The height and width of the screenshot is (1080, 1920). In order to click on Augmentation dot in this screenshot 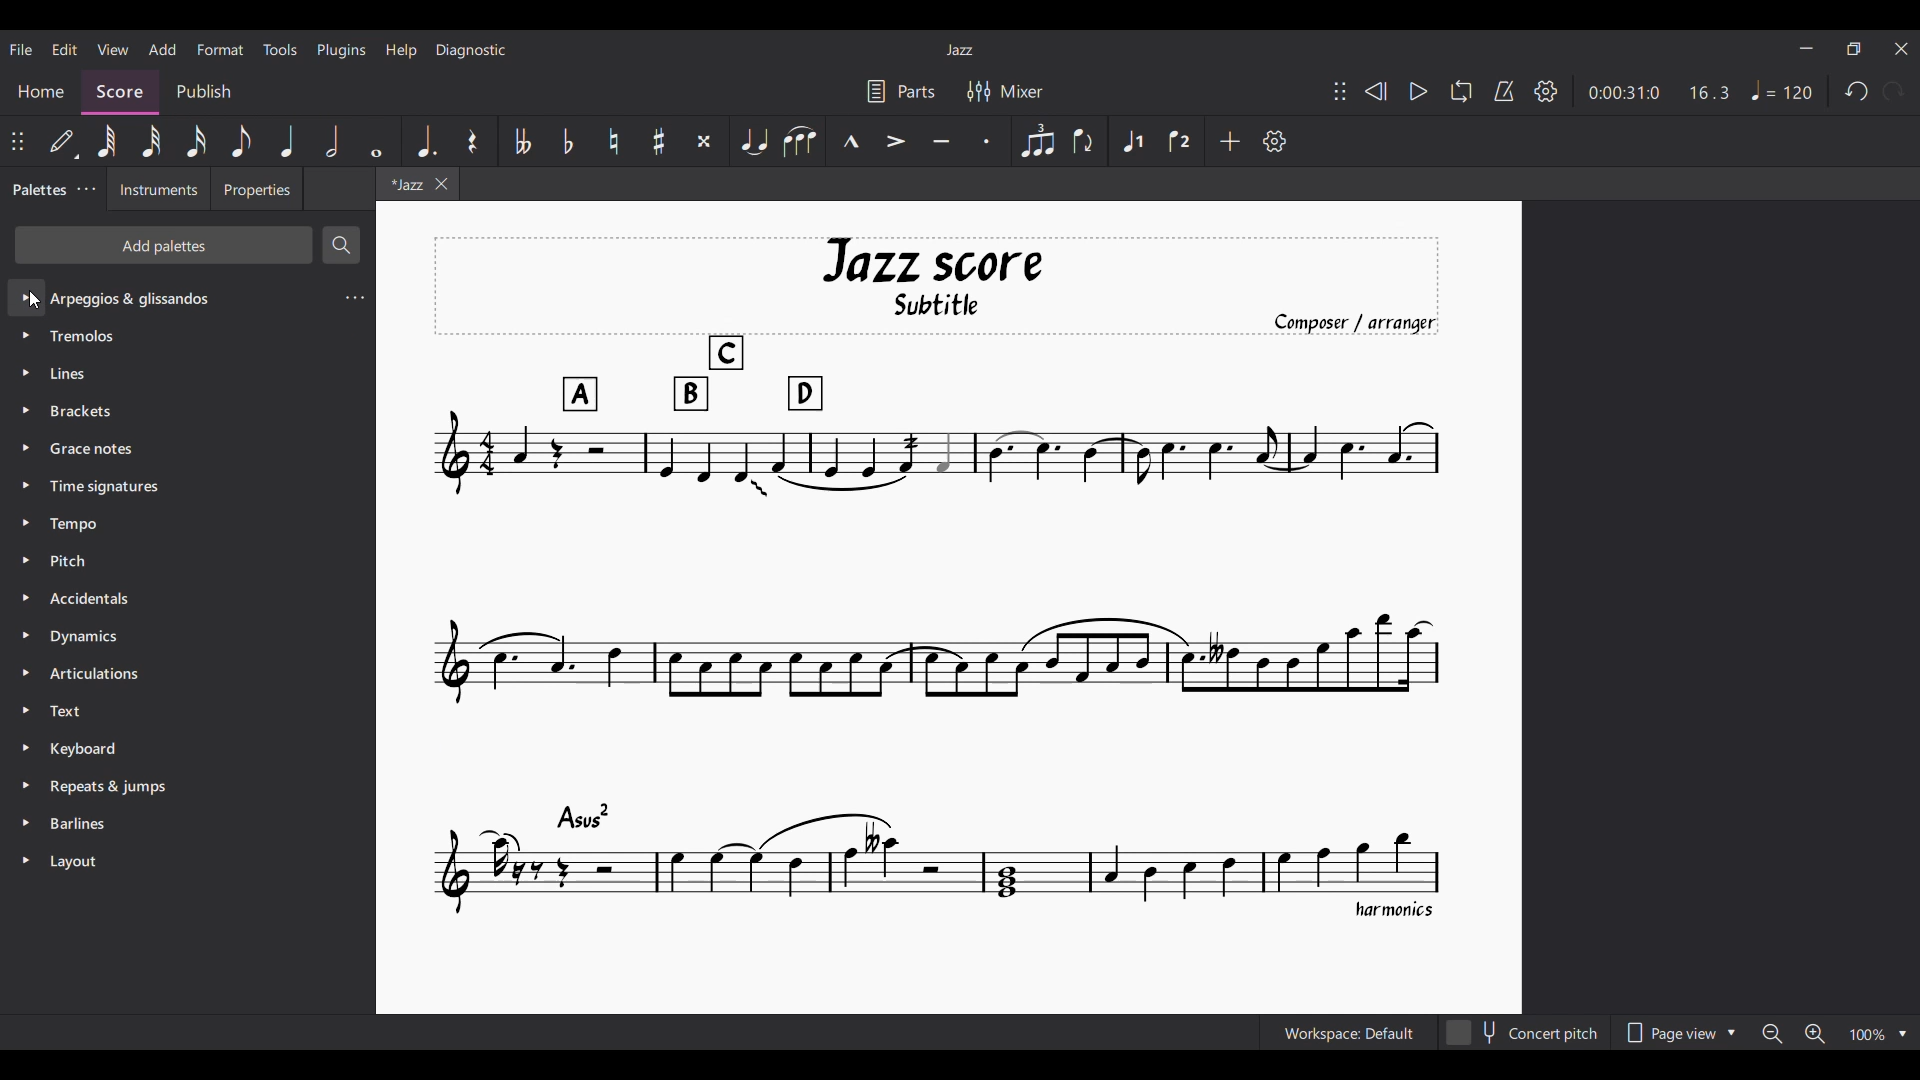, I will do `click(426, 142)`.